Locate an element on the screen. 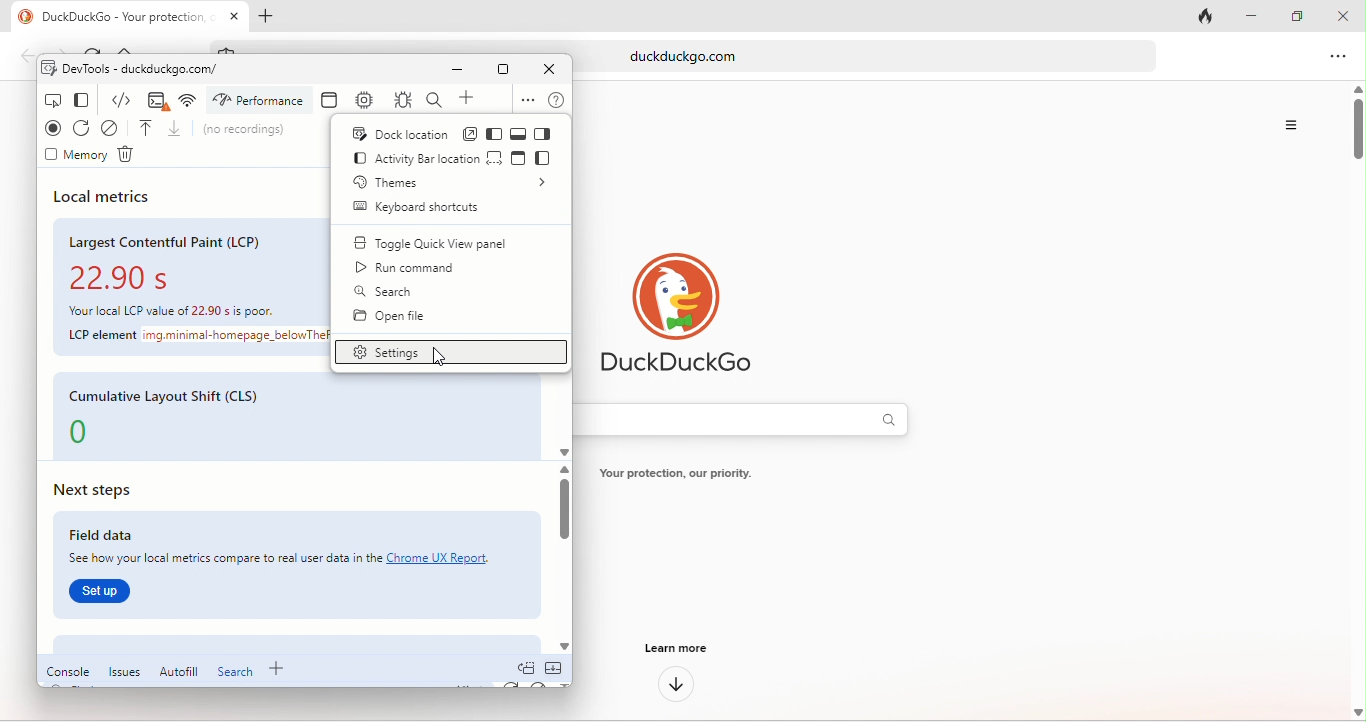  duckduck go logo is located at coordinates (22, 15).